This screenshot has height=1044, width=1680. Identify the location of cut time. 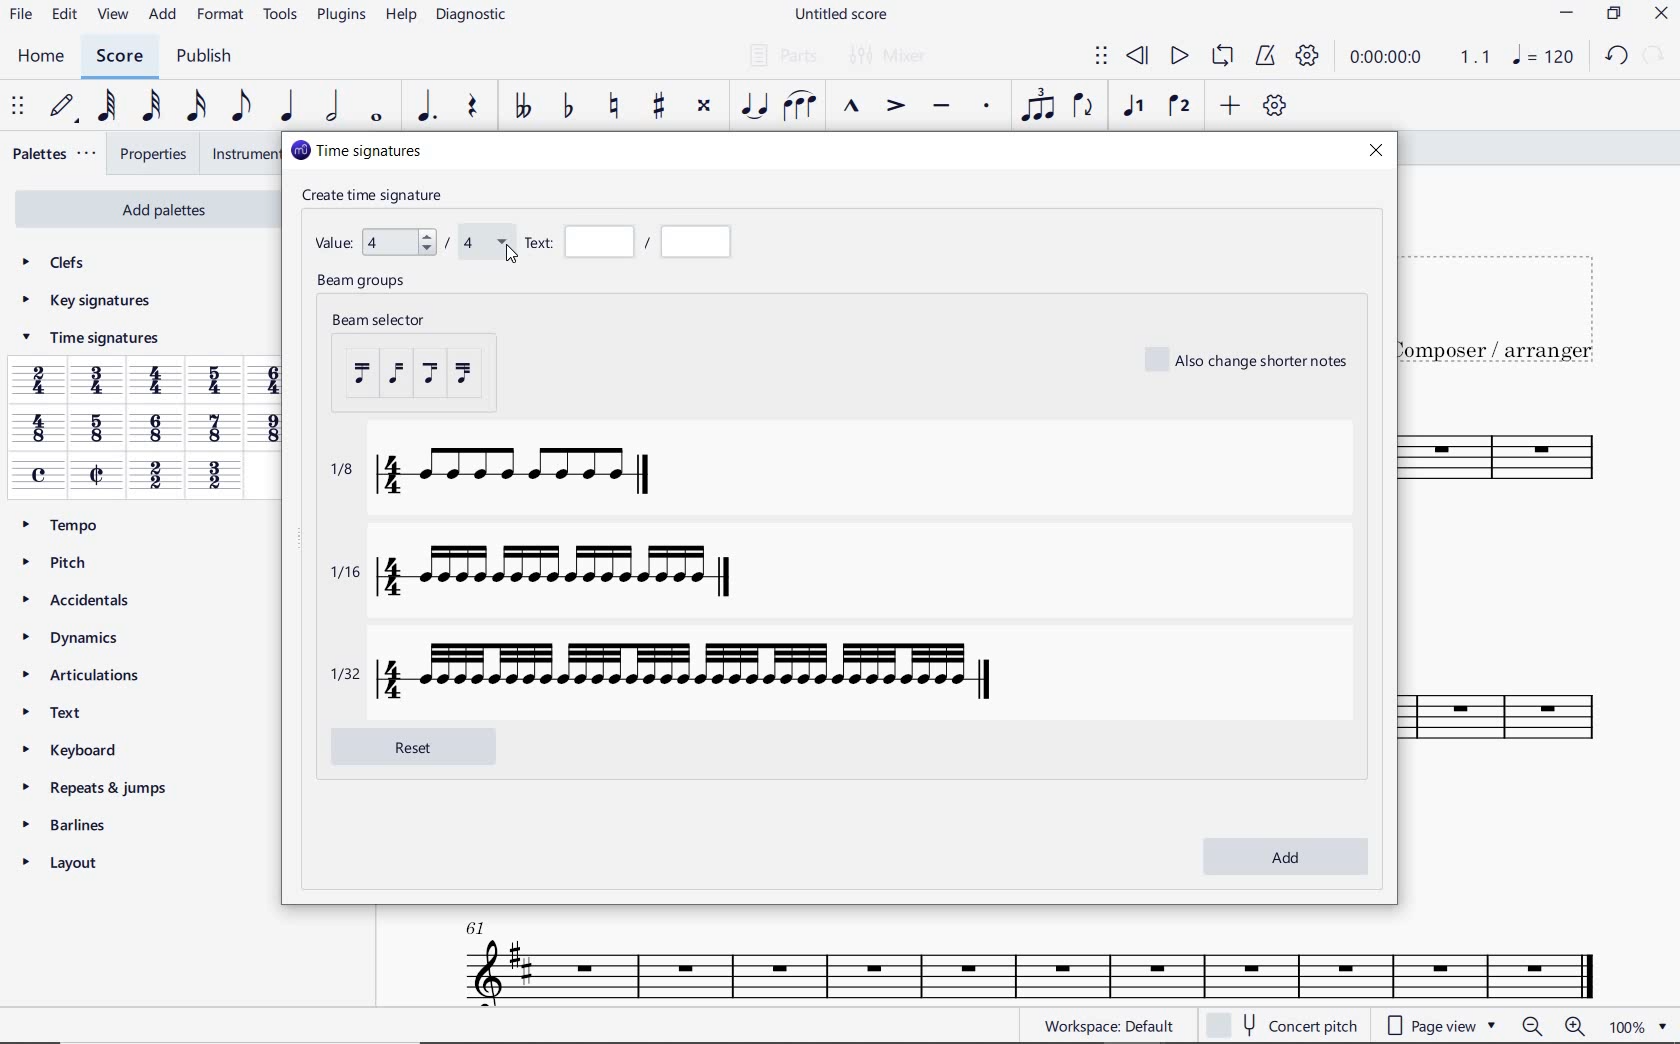
(96, 474).